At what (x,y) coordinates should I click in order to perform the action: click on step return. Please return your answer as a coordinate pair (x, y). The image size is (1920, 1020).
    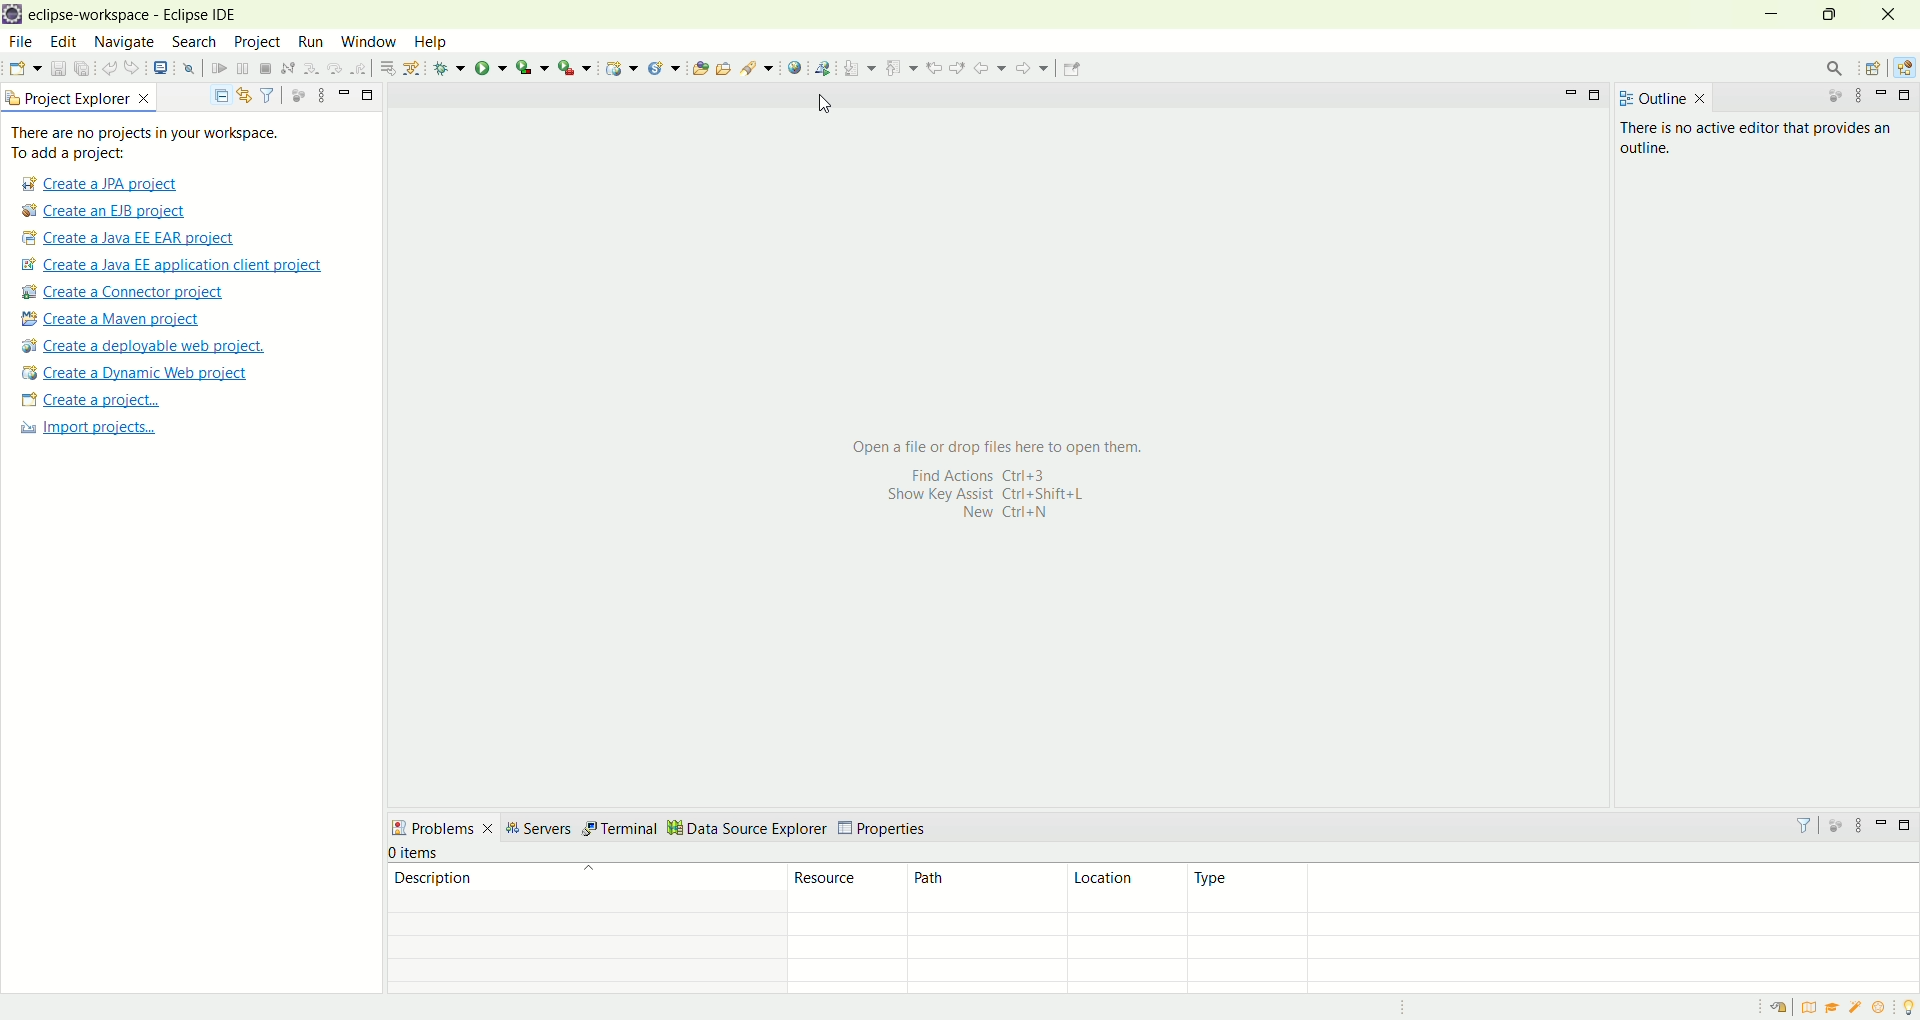
    Looking at the image, I should click on (362, 66).